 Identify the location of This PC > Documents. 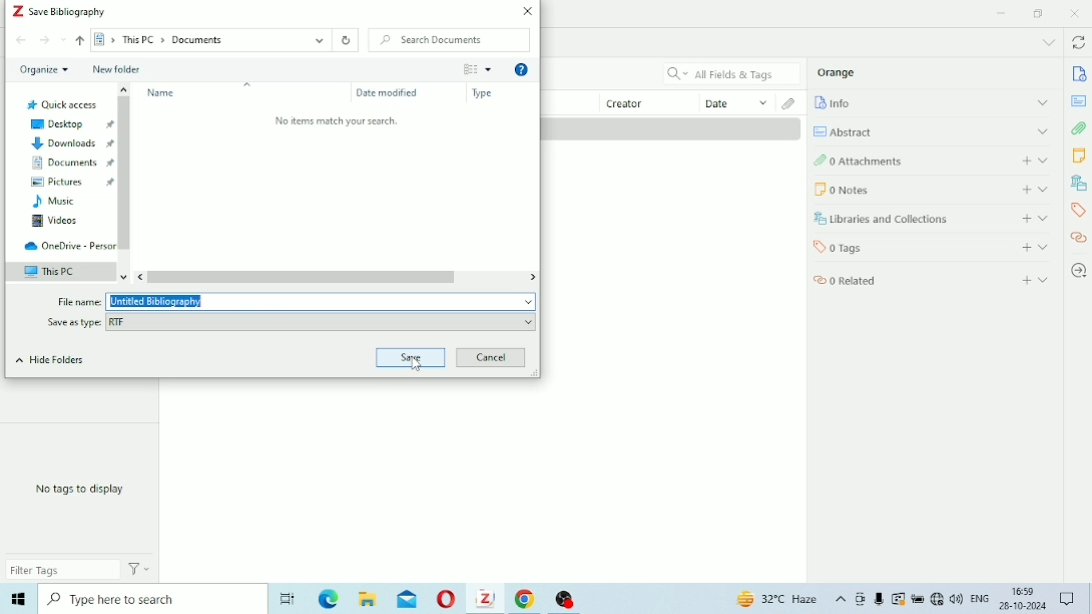
(183, 40).